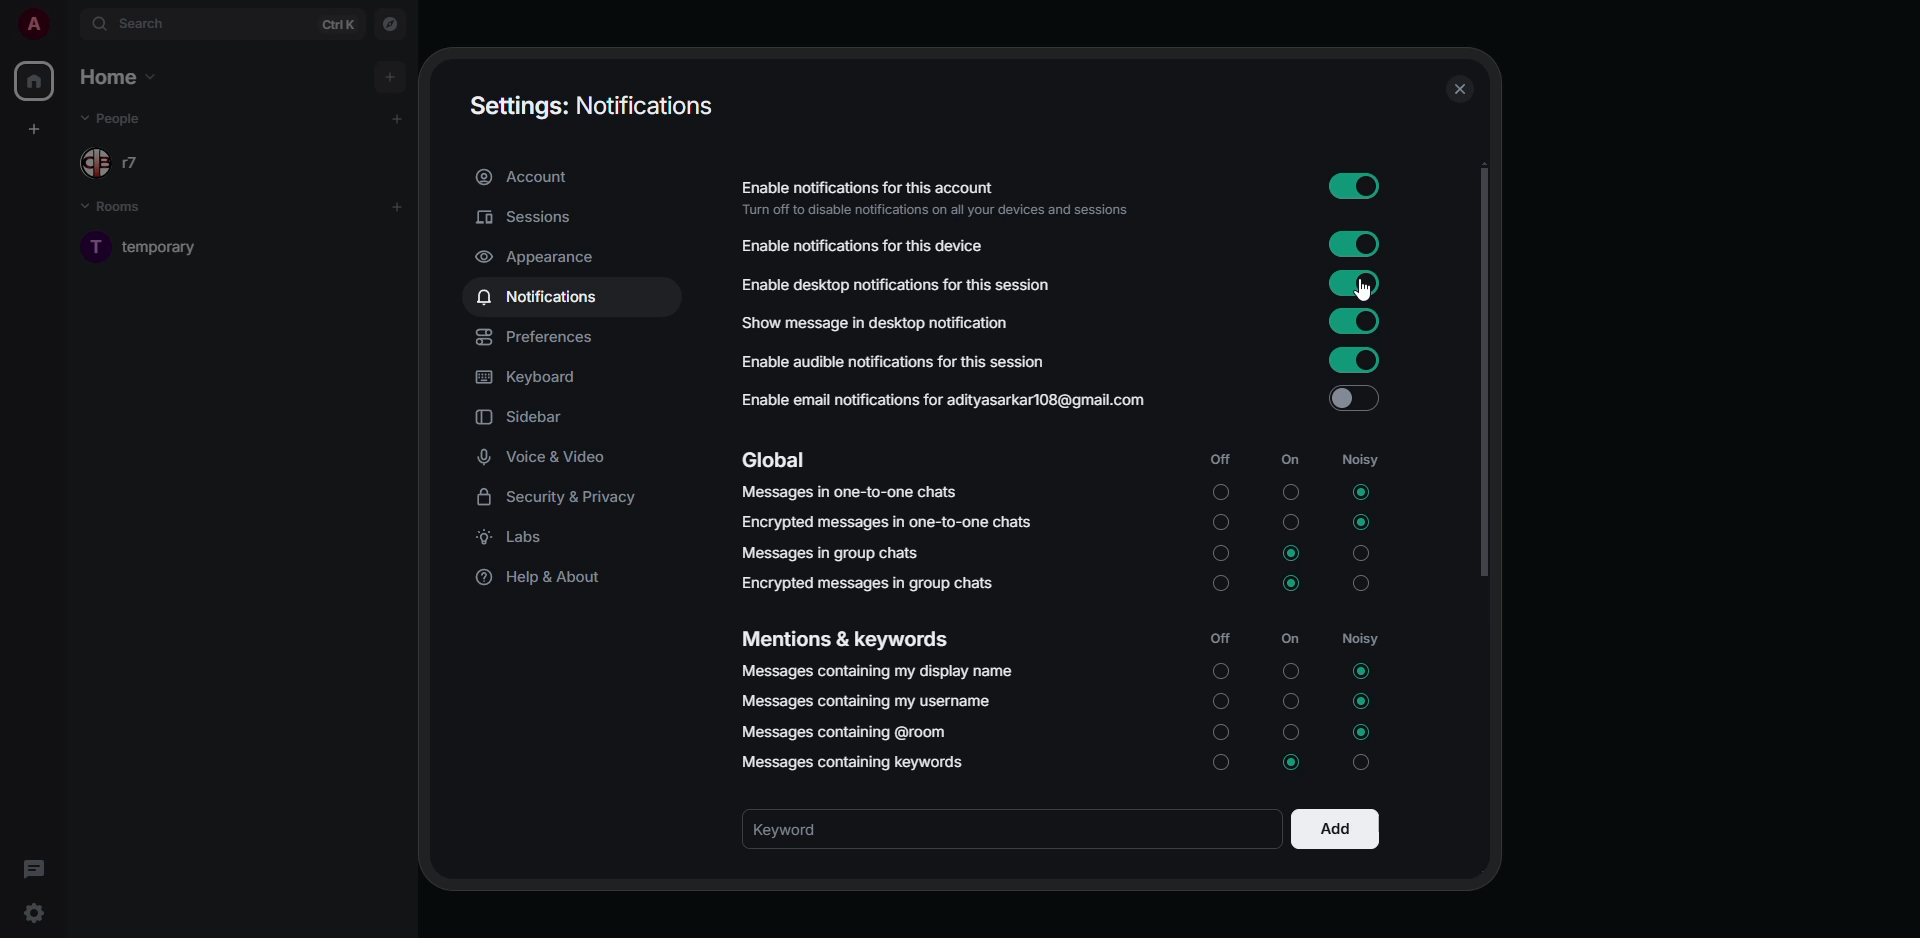 The height and width of the screenshot is (938, 1920). I want to click on cursor, so click(1364, 291).